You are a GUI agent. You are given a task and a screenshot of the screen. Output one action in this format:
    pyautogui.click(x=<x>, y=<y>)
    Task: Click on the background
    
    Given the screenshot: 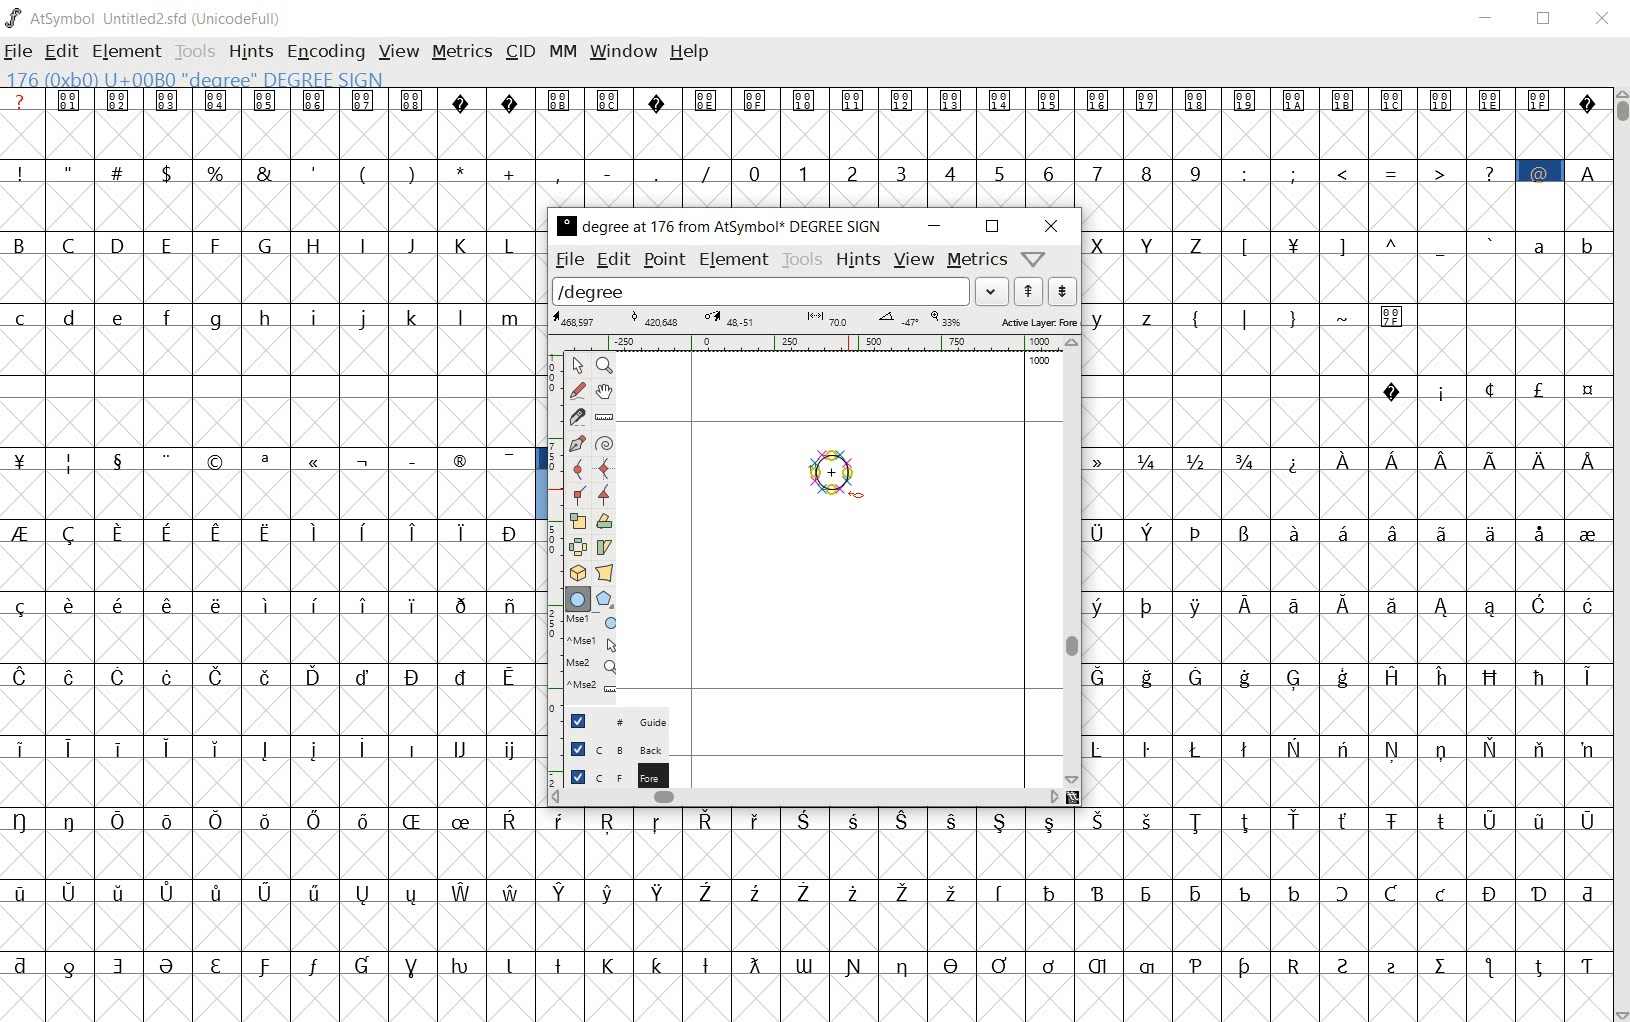 What is the action you would take?
    pyautogui.click(x=605, y=751)
    